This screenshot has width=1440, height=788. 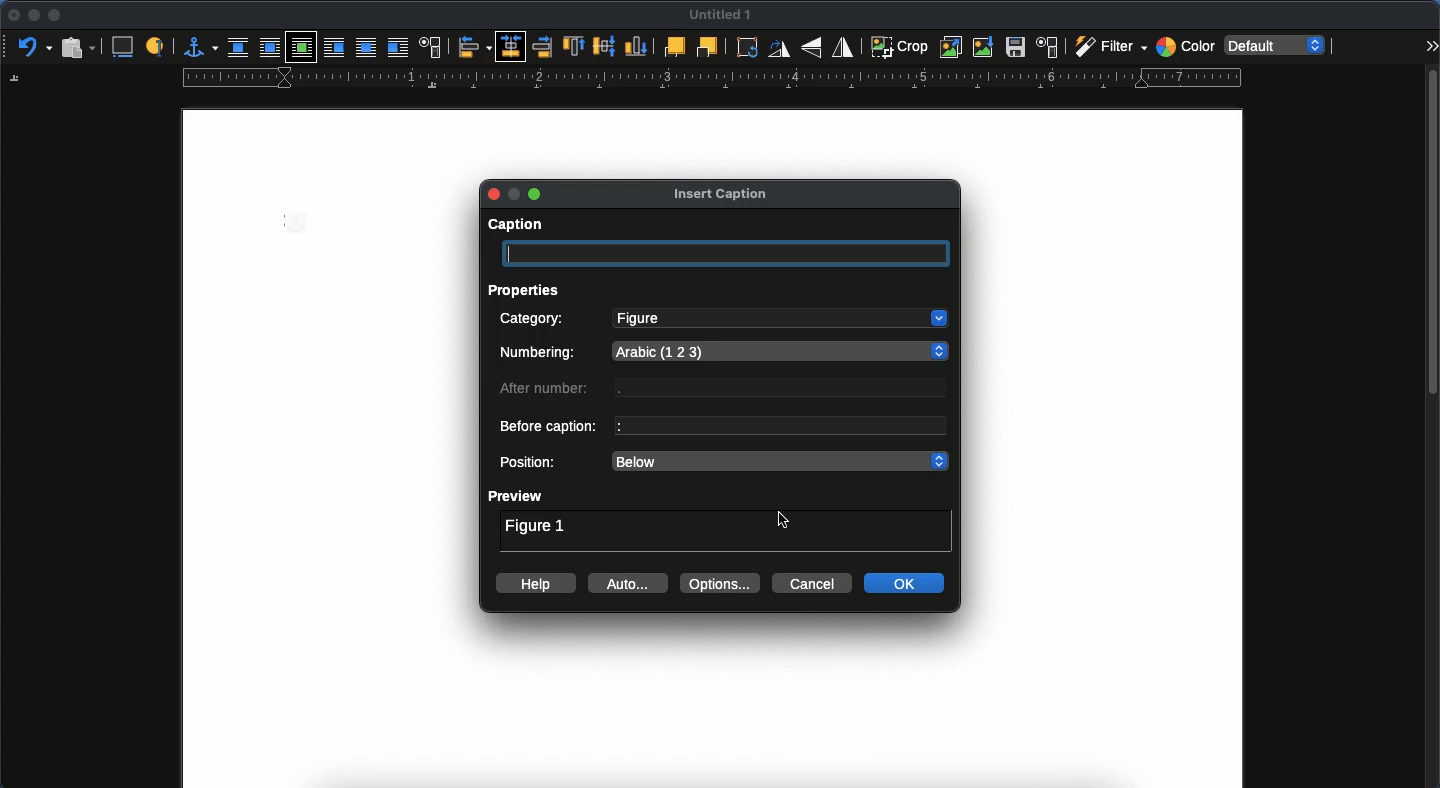 What do you see at coordinates (780, 462) in the screenshot?
I see `below` at bounding box center [780, 462].